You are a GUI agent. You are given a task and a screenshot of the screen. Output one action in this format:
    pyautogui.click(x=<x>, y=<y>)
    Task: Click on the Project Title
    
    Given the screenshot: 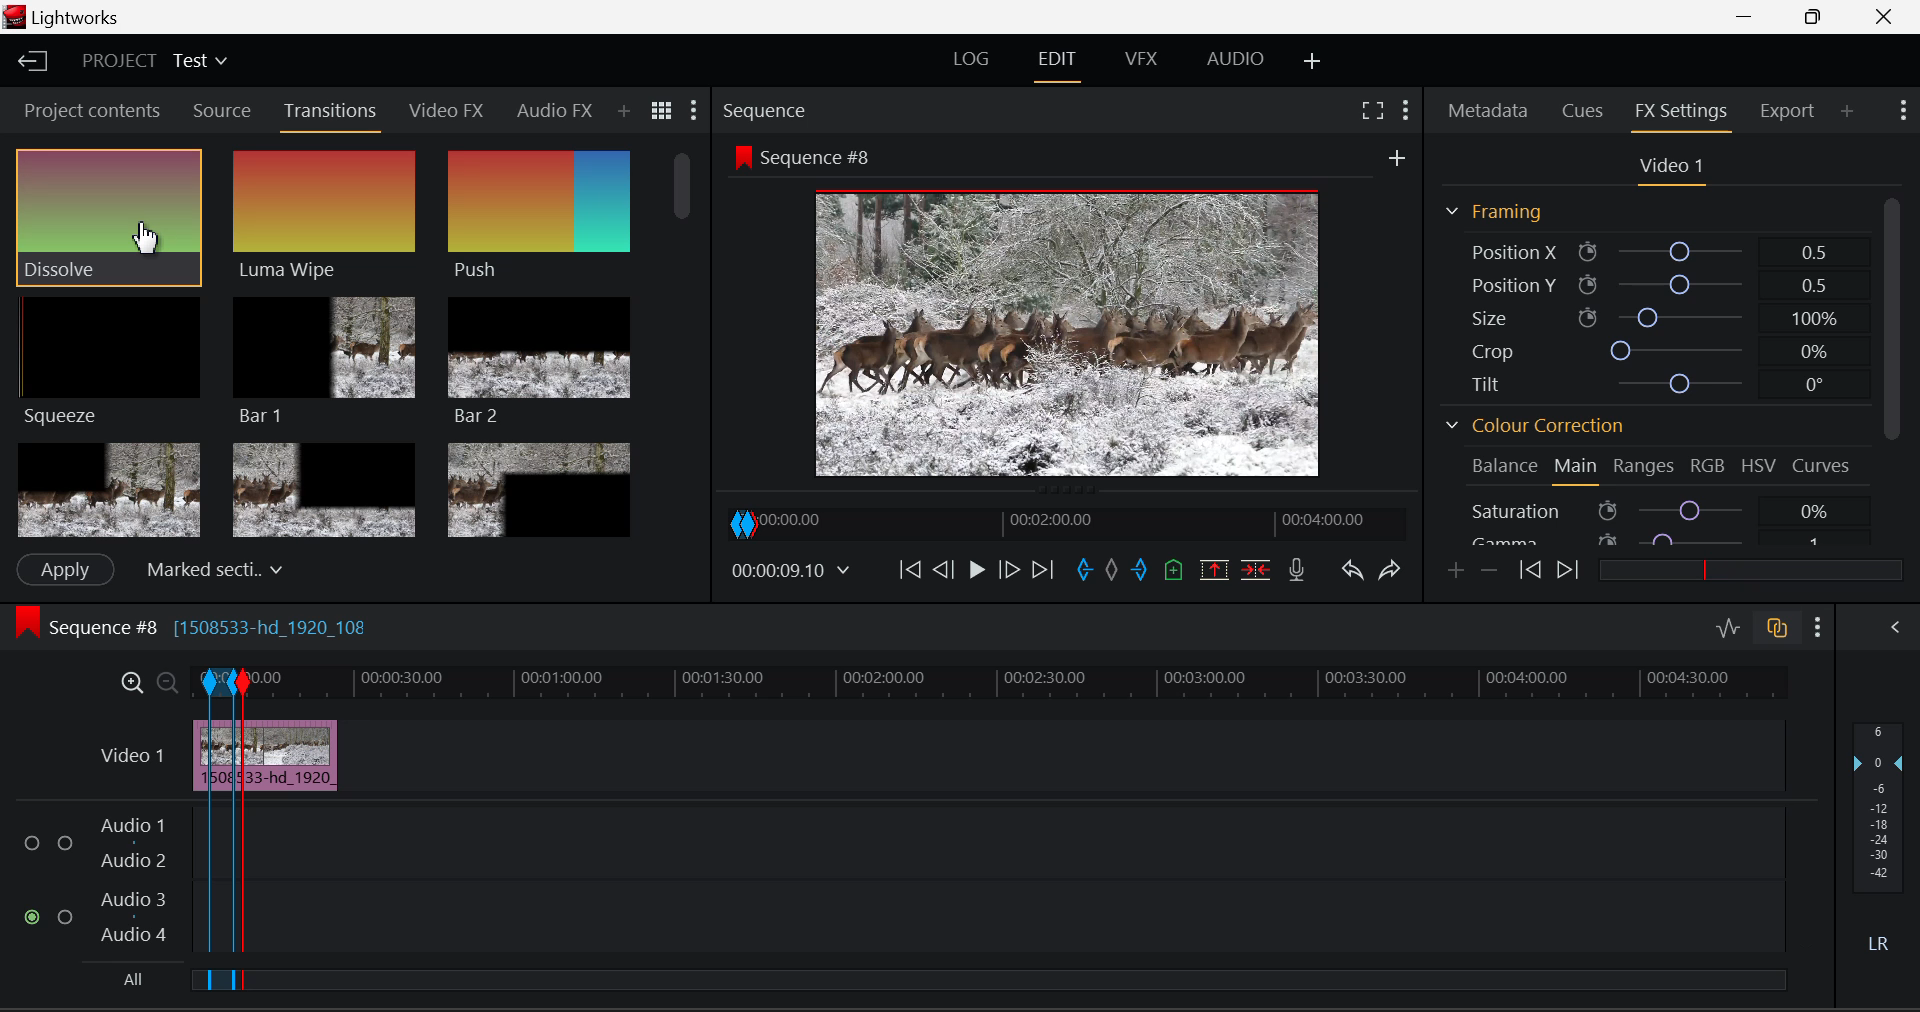 What is the action you would take?
    pyautogui.click(x=152, y=59)
    